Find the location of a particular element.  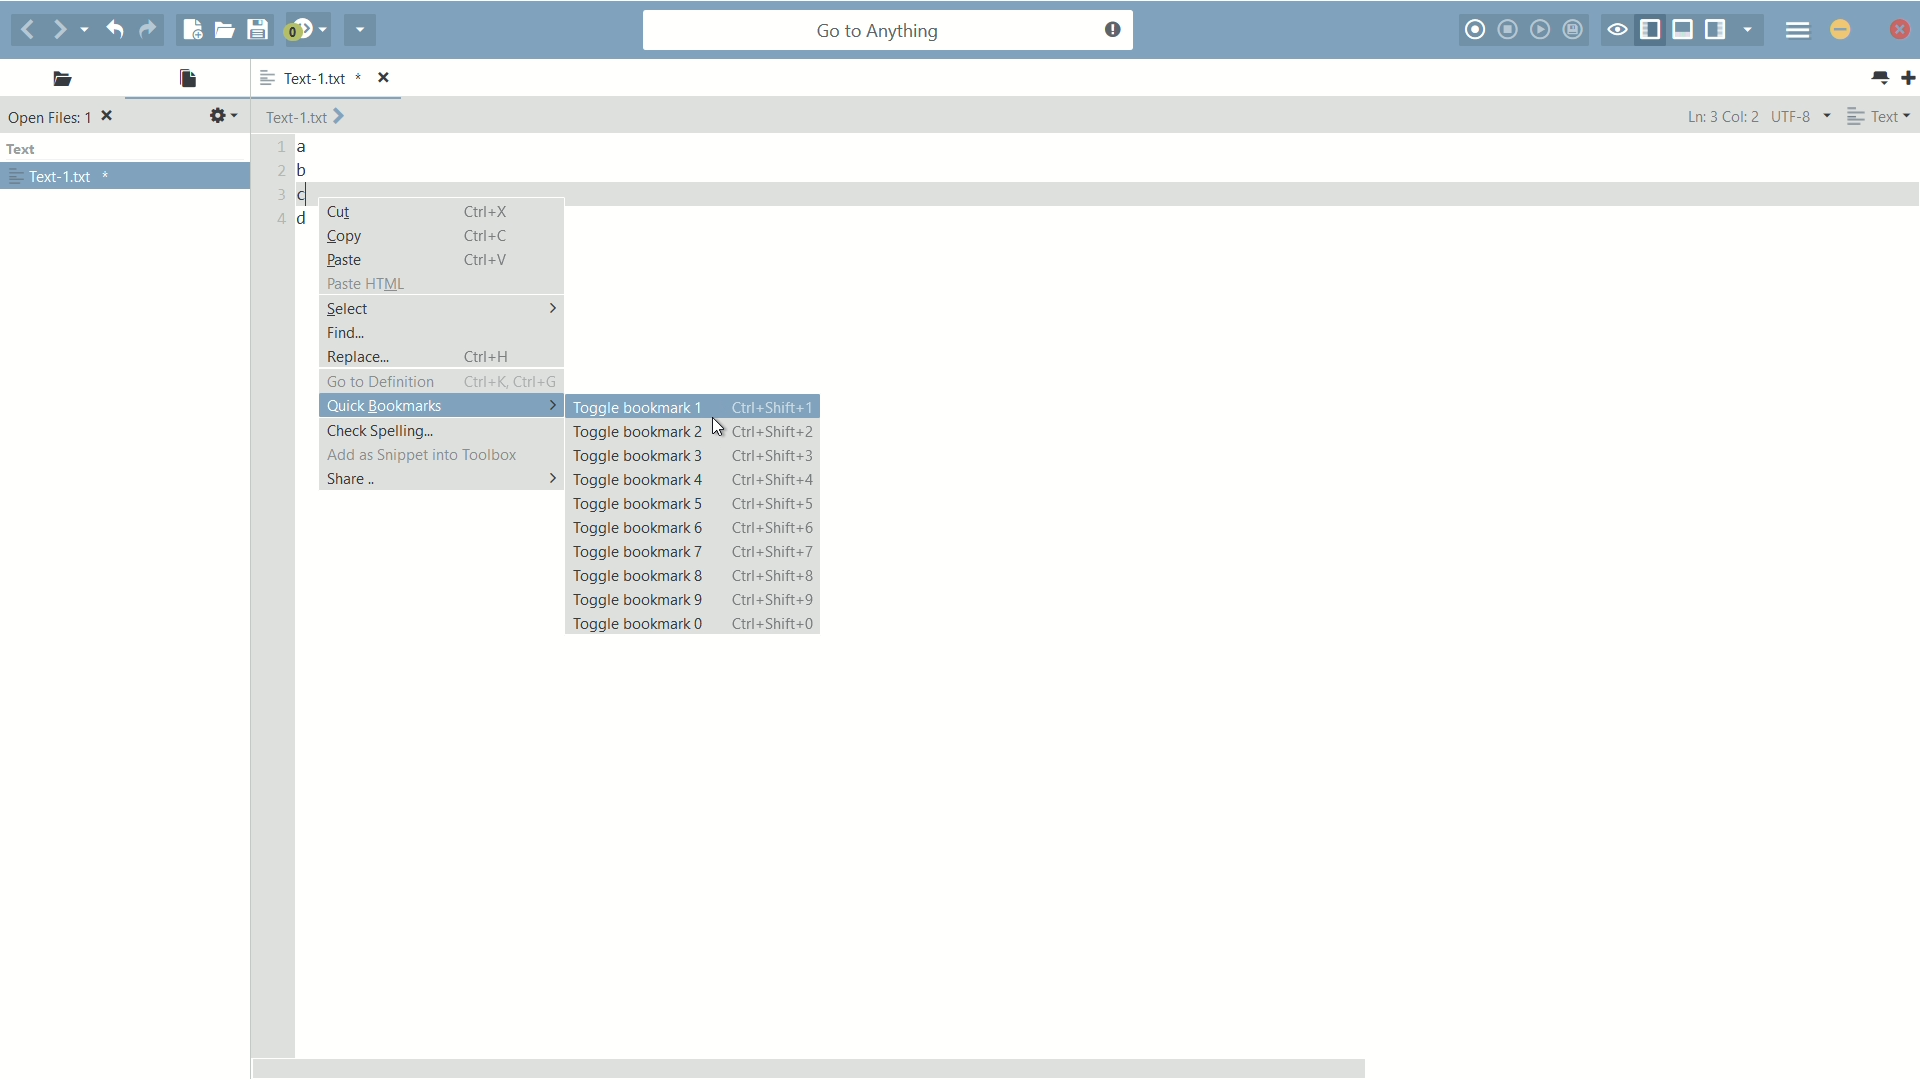

toggle bookmark 0 is located at coordinates (695, 625).